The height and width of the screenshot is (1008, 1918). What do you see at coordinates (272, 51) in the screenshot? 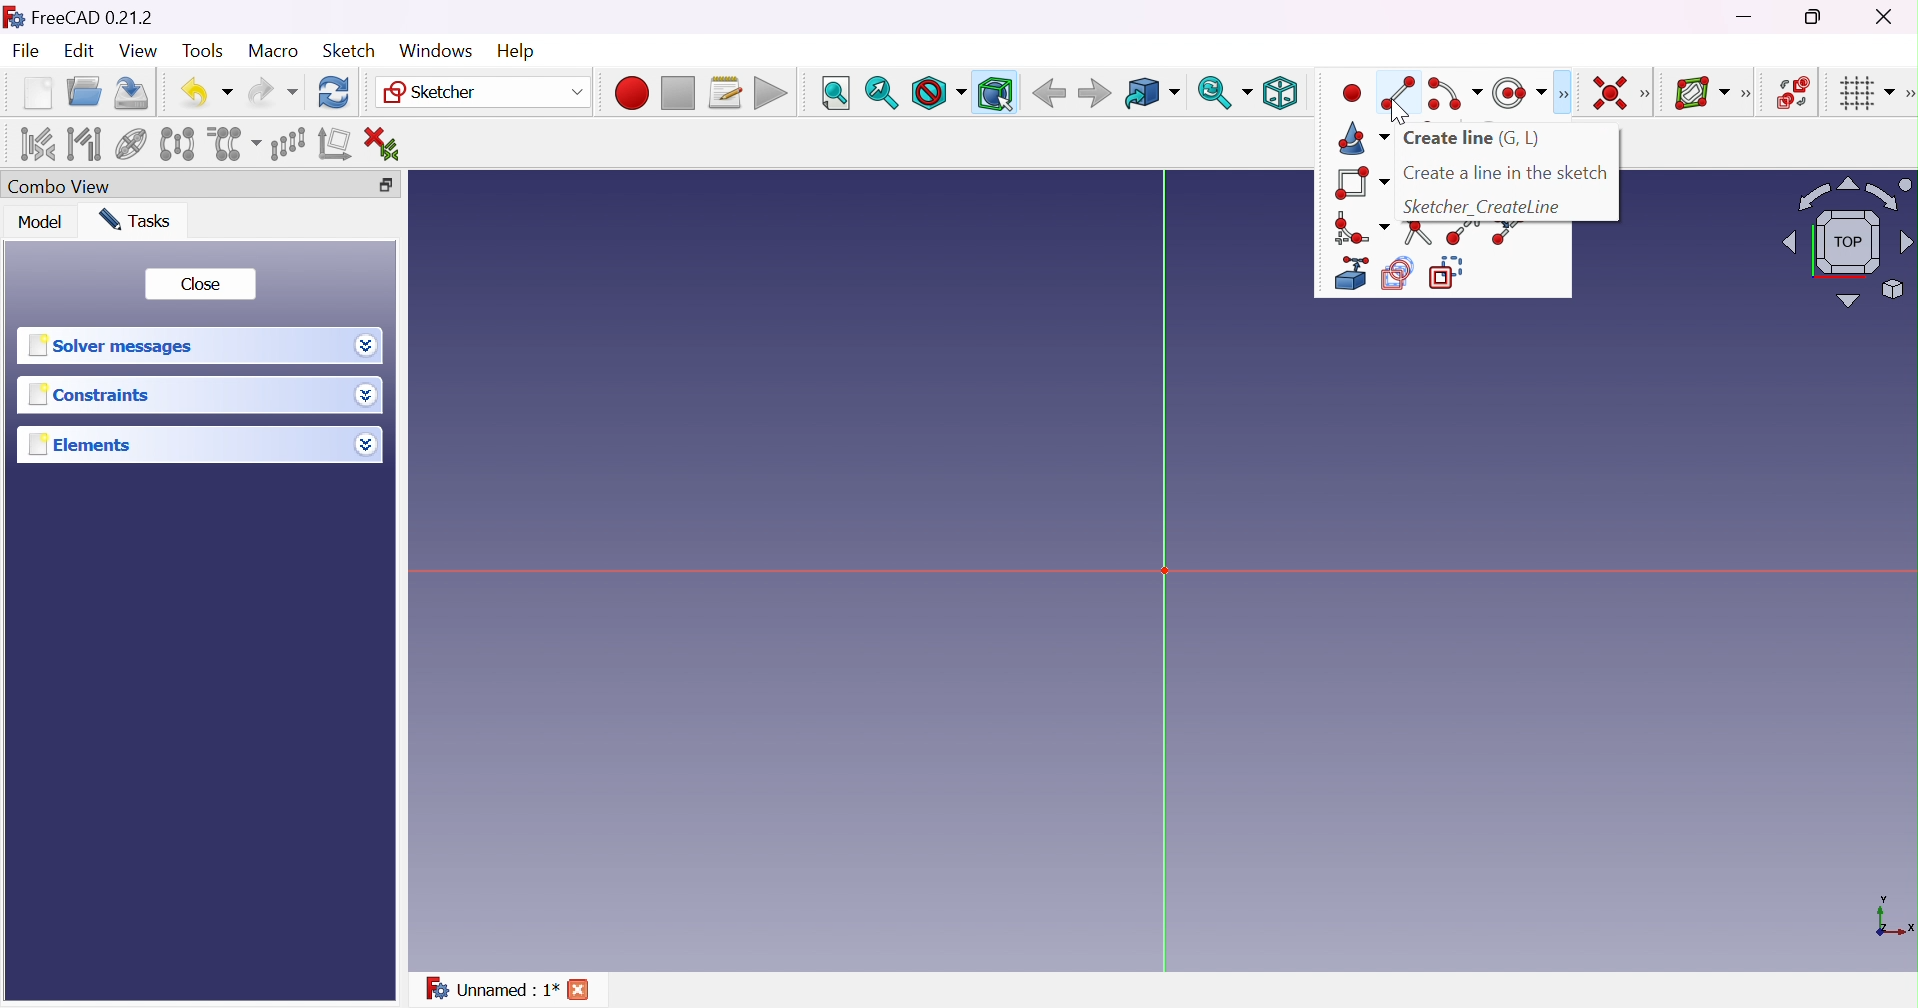
I see `Macro` at bounding box center [272, 51].